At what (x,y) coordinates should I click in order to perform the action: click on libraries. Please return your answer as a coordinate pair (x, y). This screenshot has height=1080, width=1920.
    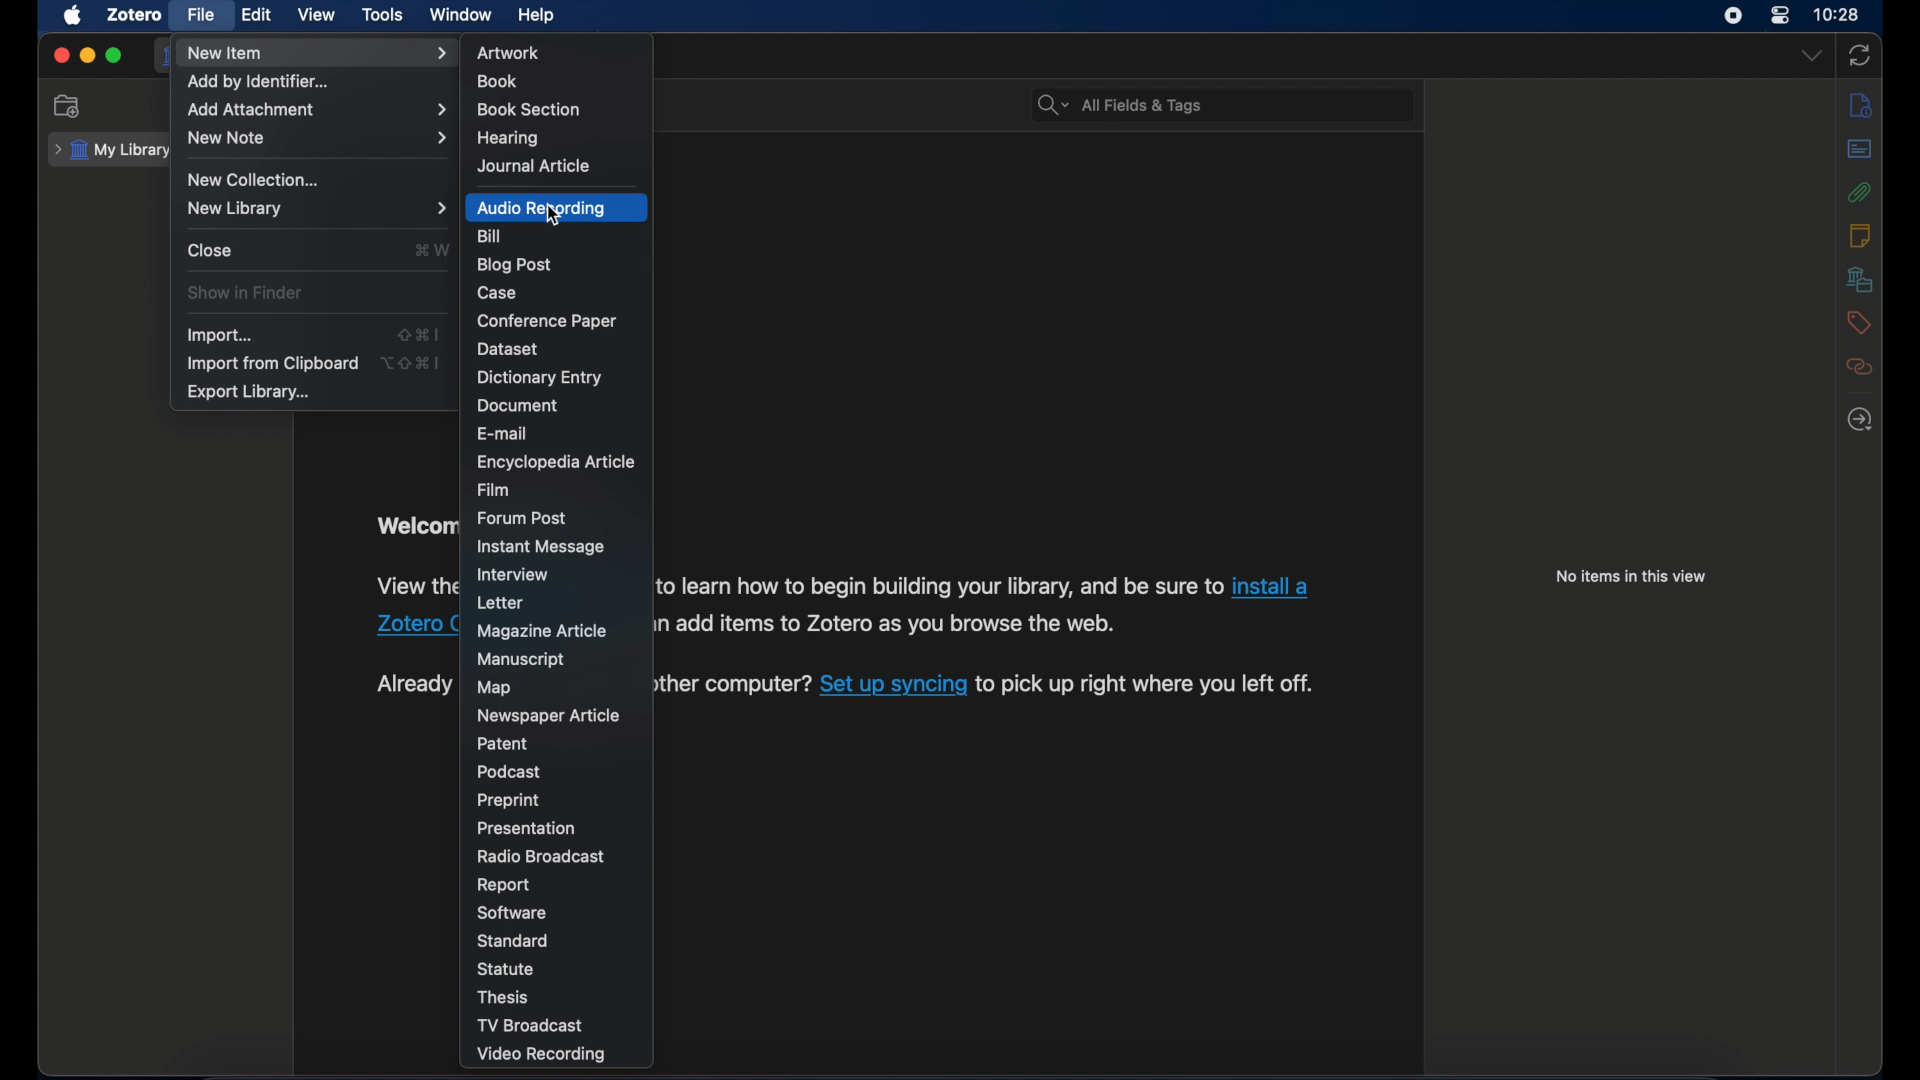
    Looking at the image, I should click on (1860, 280).